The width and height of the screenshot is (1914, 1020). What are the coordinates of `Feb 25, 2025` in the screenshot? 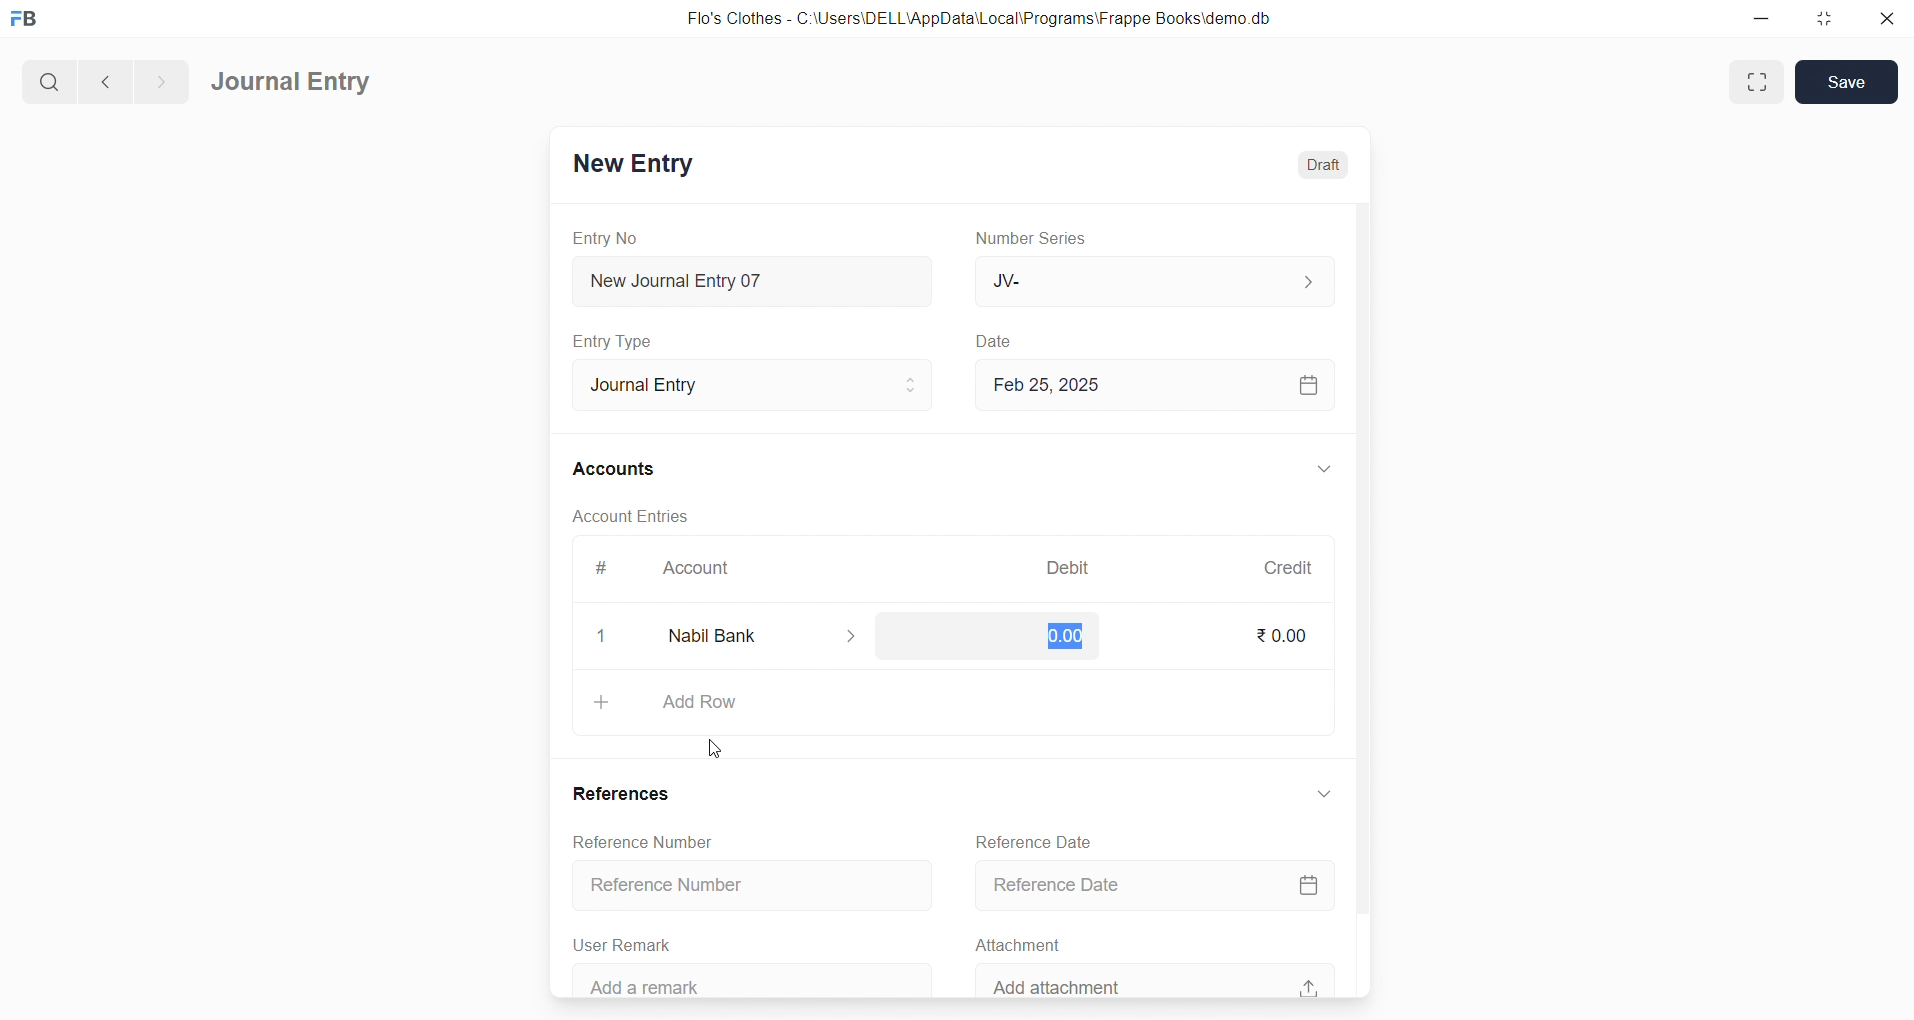 It's located at (1157, 385).